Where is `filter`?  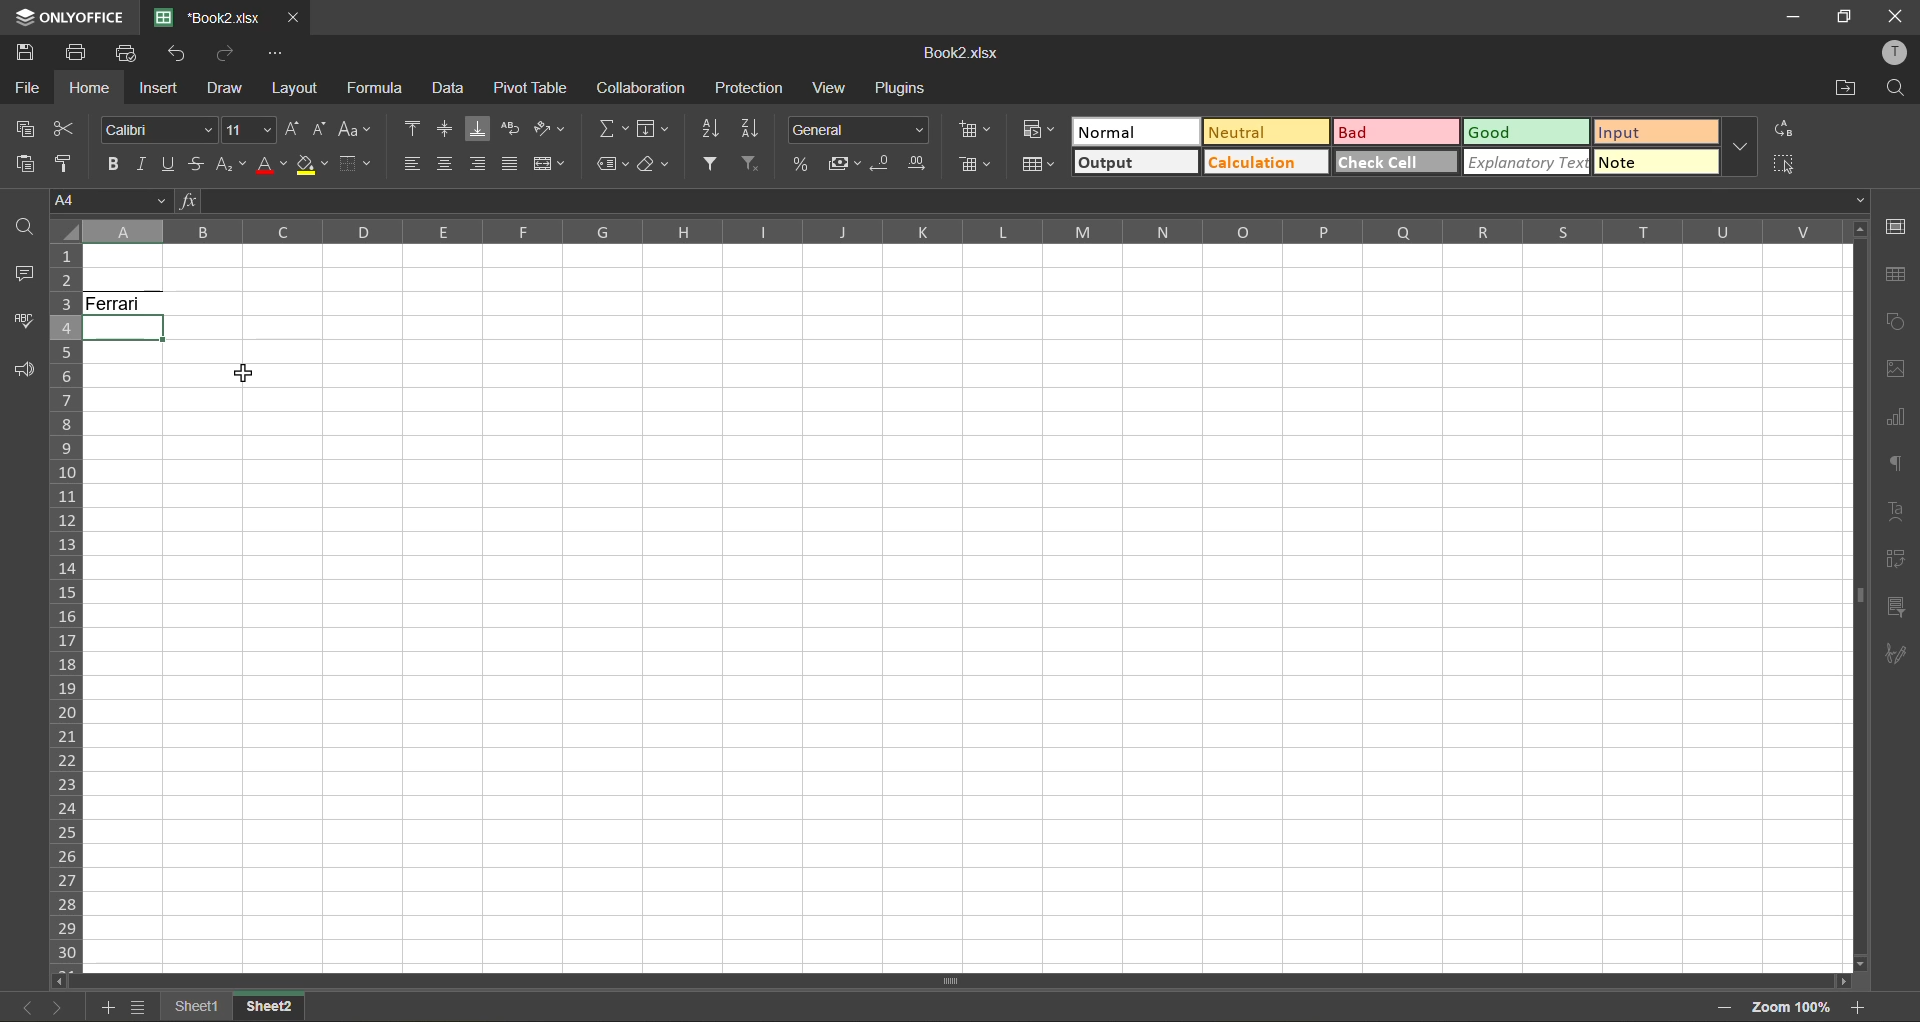 filter is located at coordinates (711, 163).